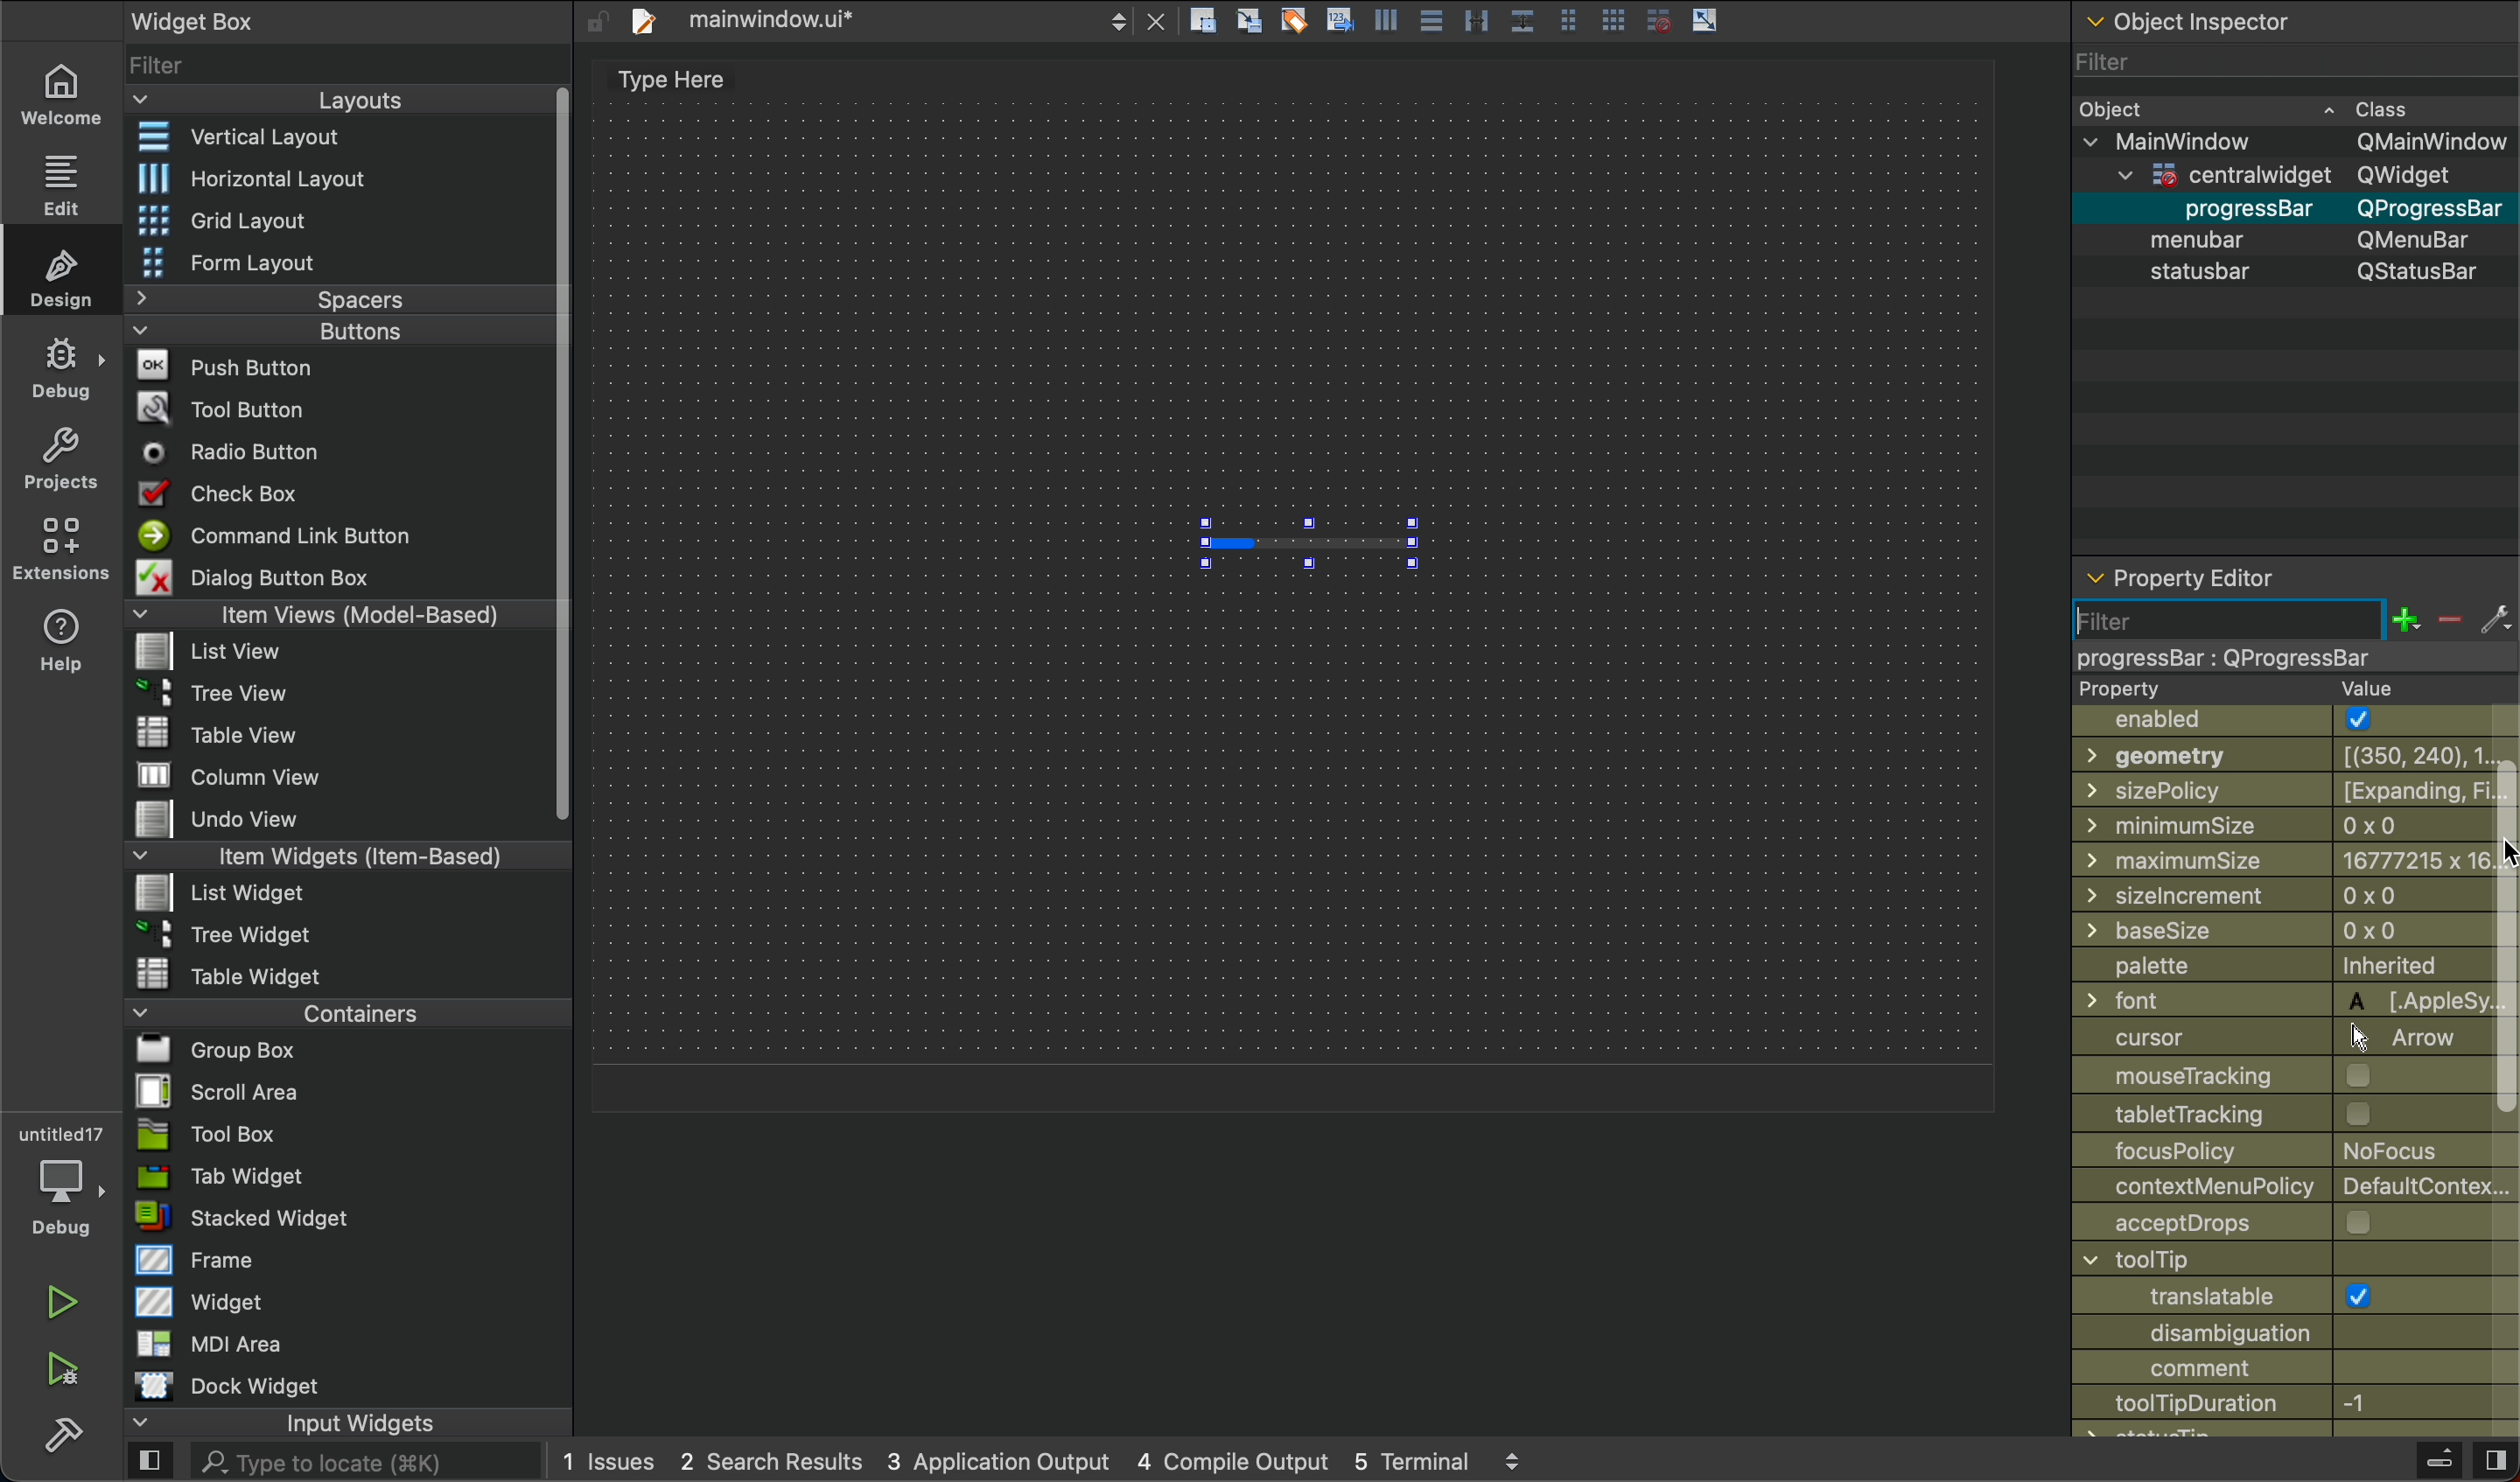  What do you see at coordinates (325, 178) in the screenshot?
I see `Horizontal Layout` at bounding box center [325, 178].